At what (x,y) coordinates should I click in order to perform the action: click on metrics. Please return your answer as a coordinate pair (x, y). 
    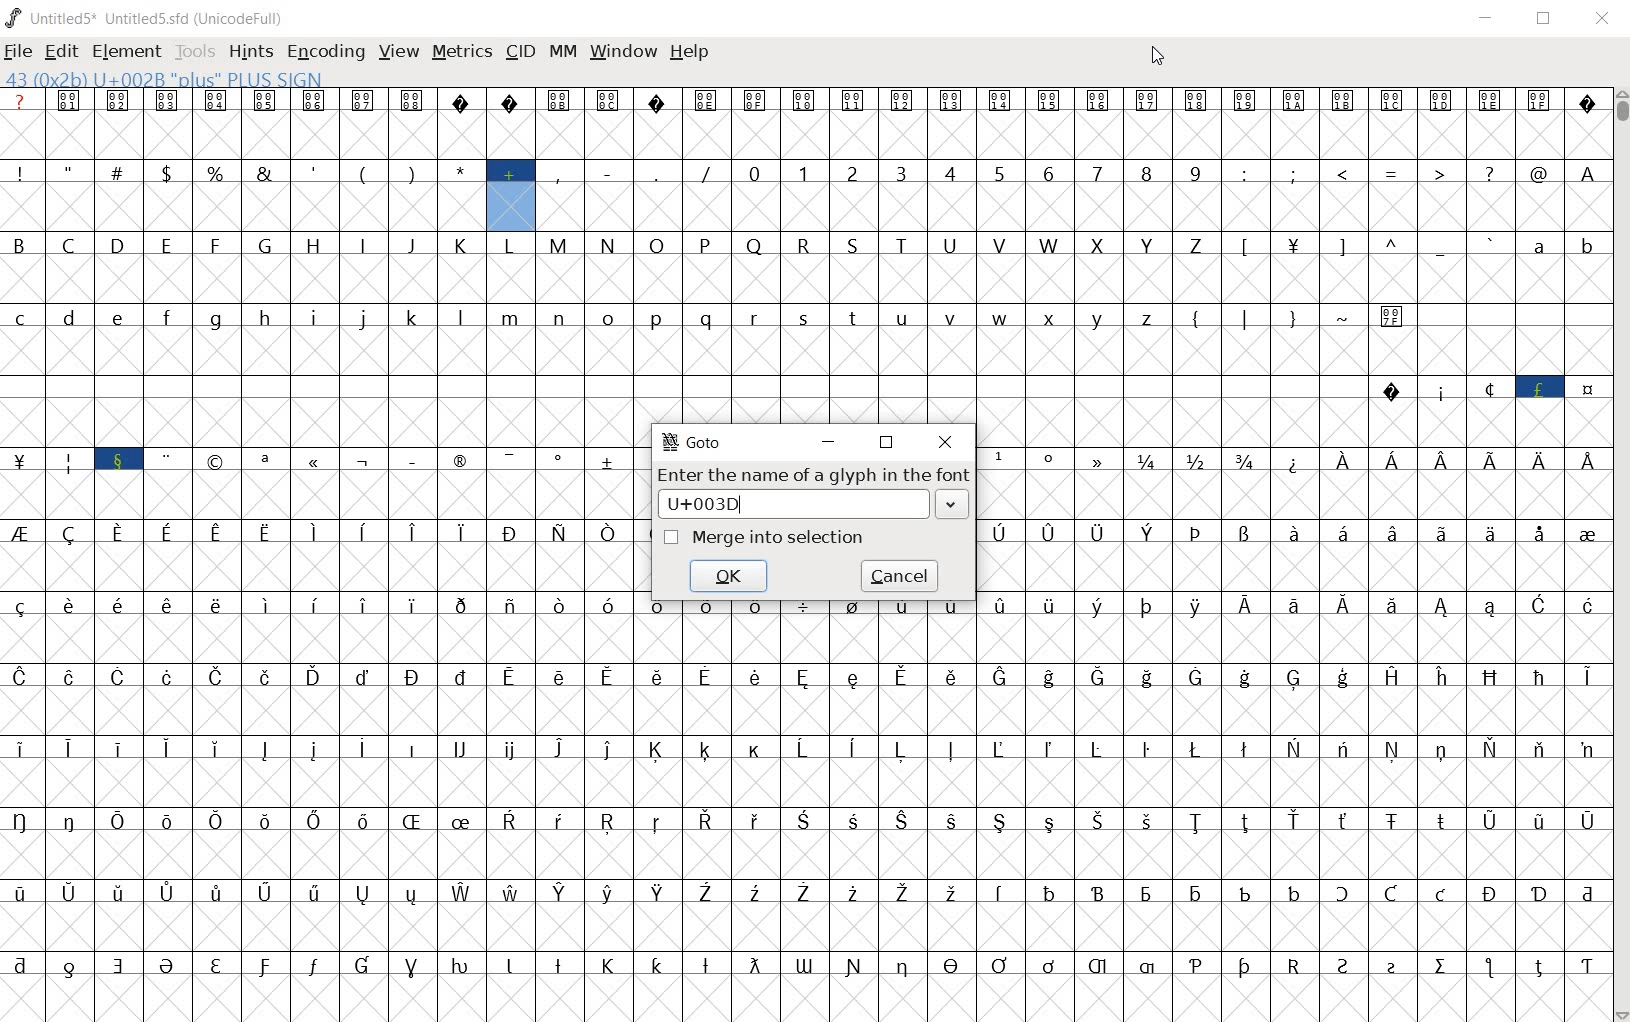
    Looking at the image, I should click on (461, 52).